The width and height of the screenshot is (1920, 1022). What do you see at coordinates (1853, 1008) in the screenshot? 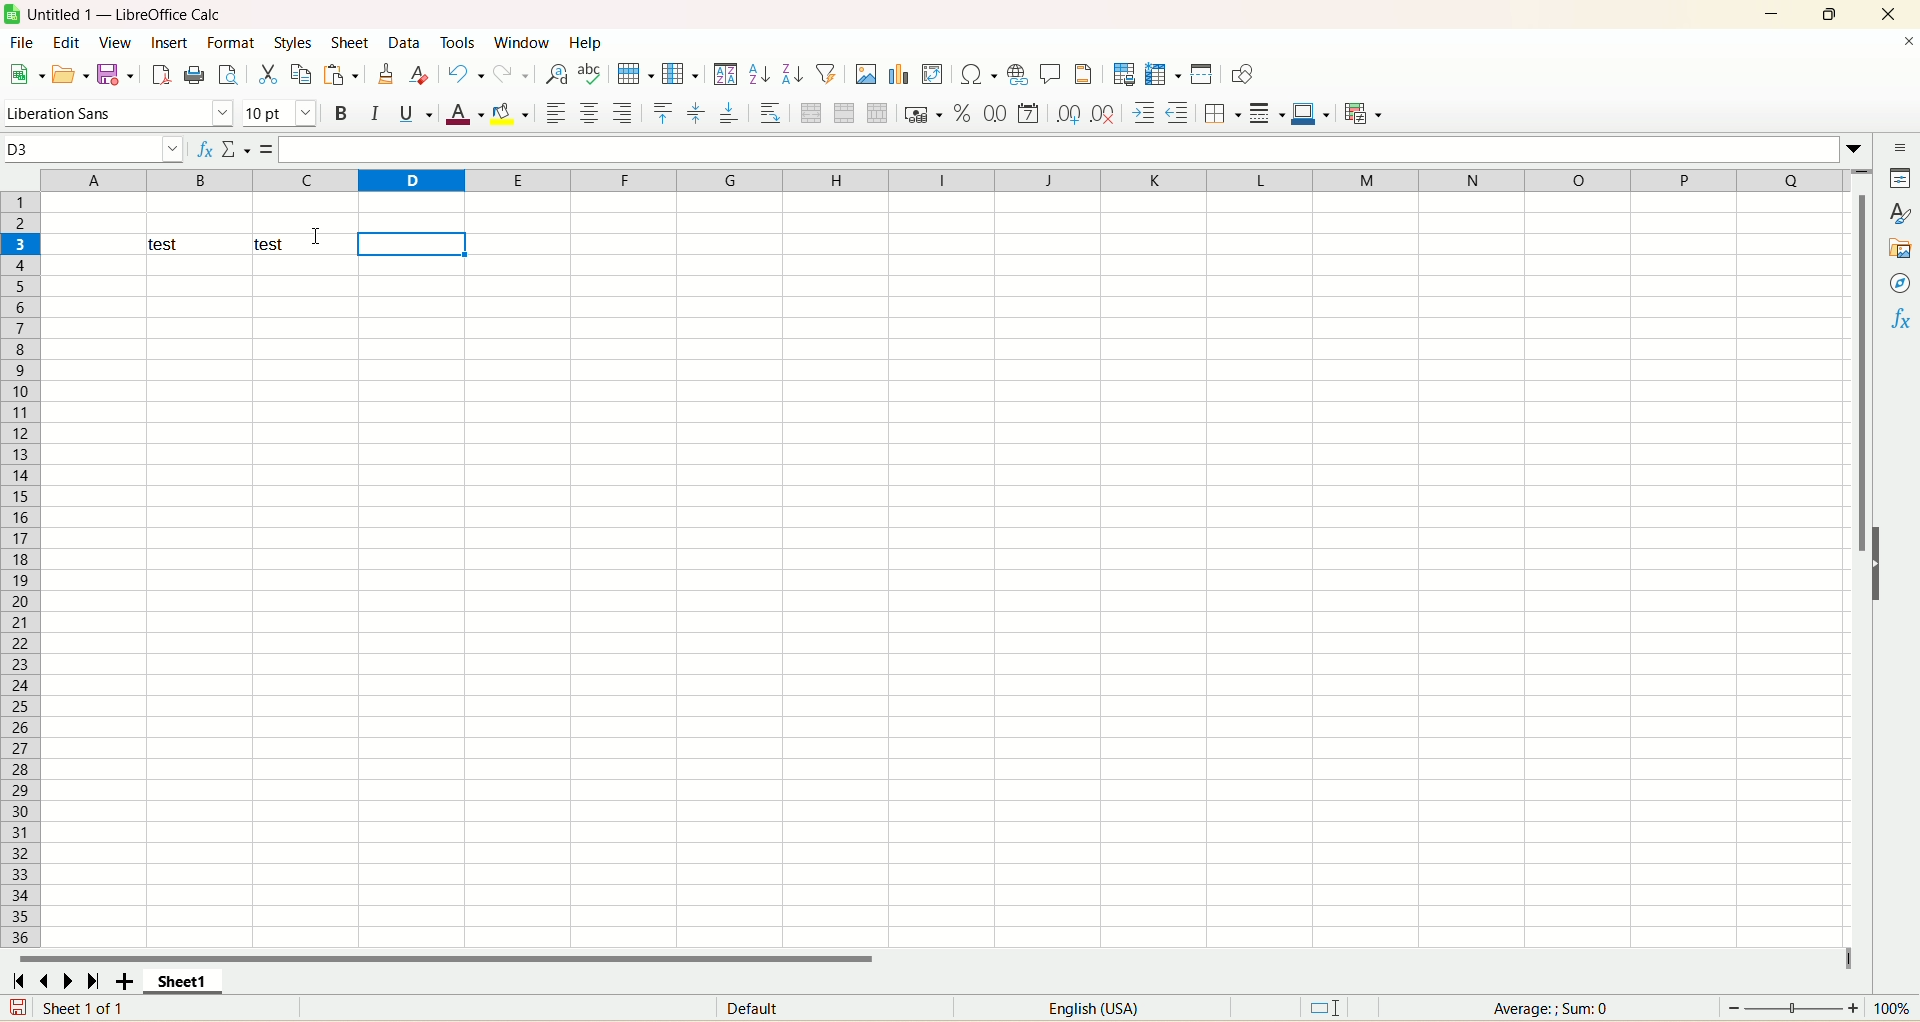
I see `Zoom in` at bounding box center [1853, 1008].